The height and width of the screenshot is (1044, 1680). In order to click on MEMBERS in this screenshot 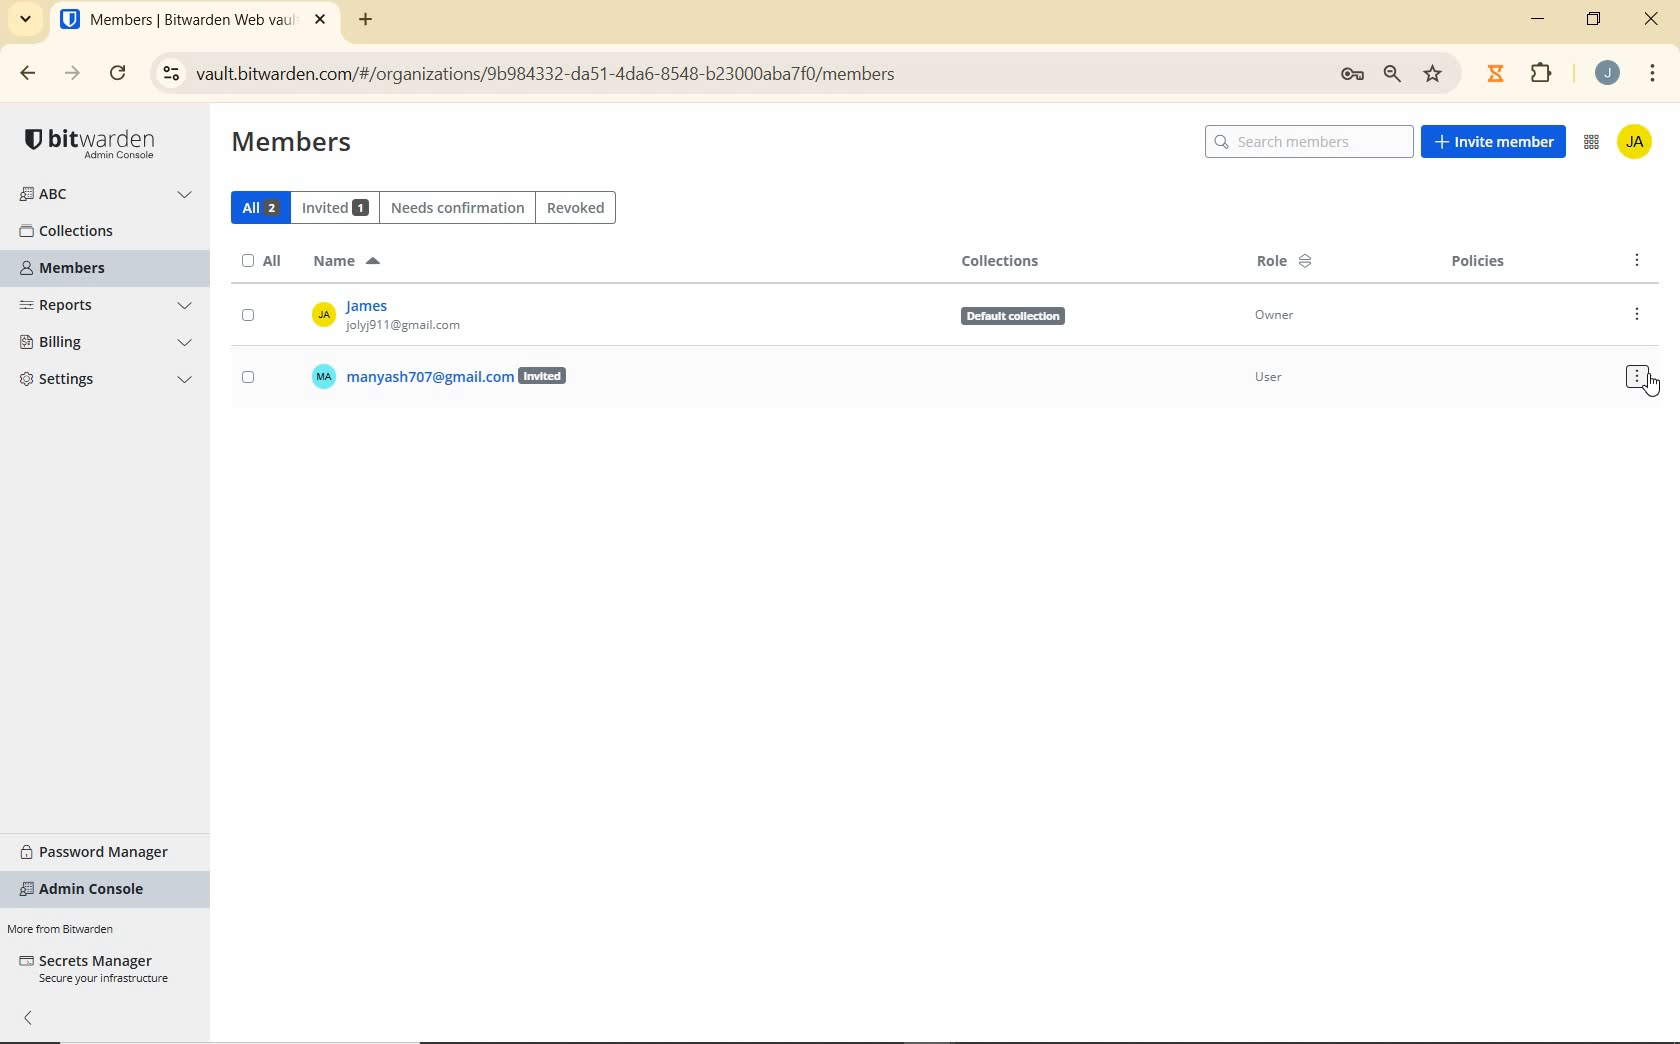, I will do `click(292, 144)`.